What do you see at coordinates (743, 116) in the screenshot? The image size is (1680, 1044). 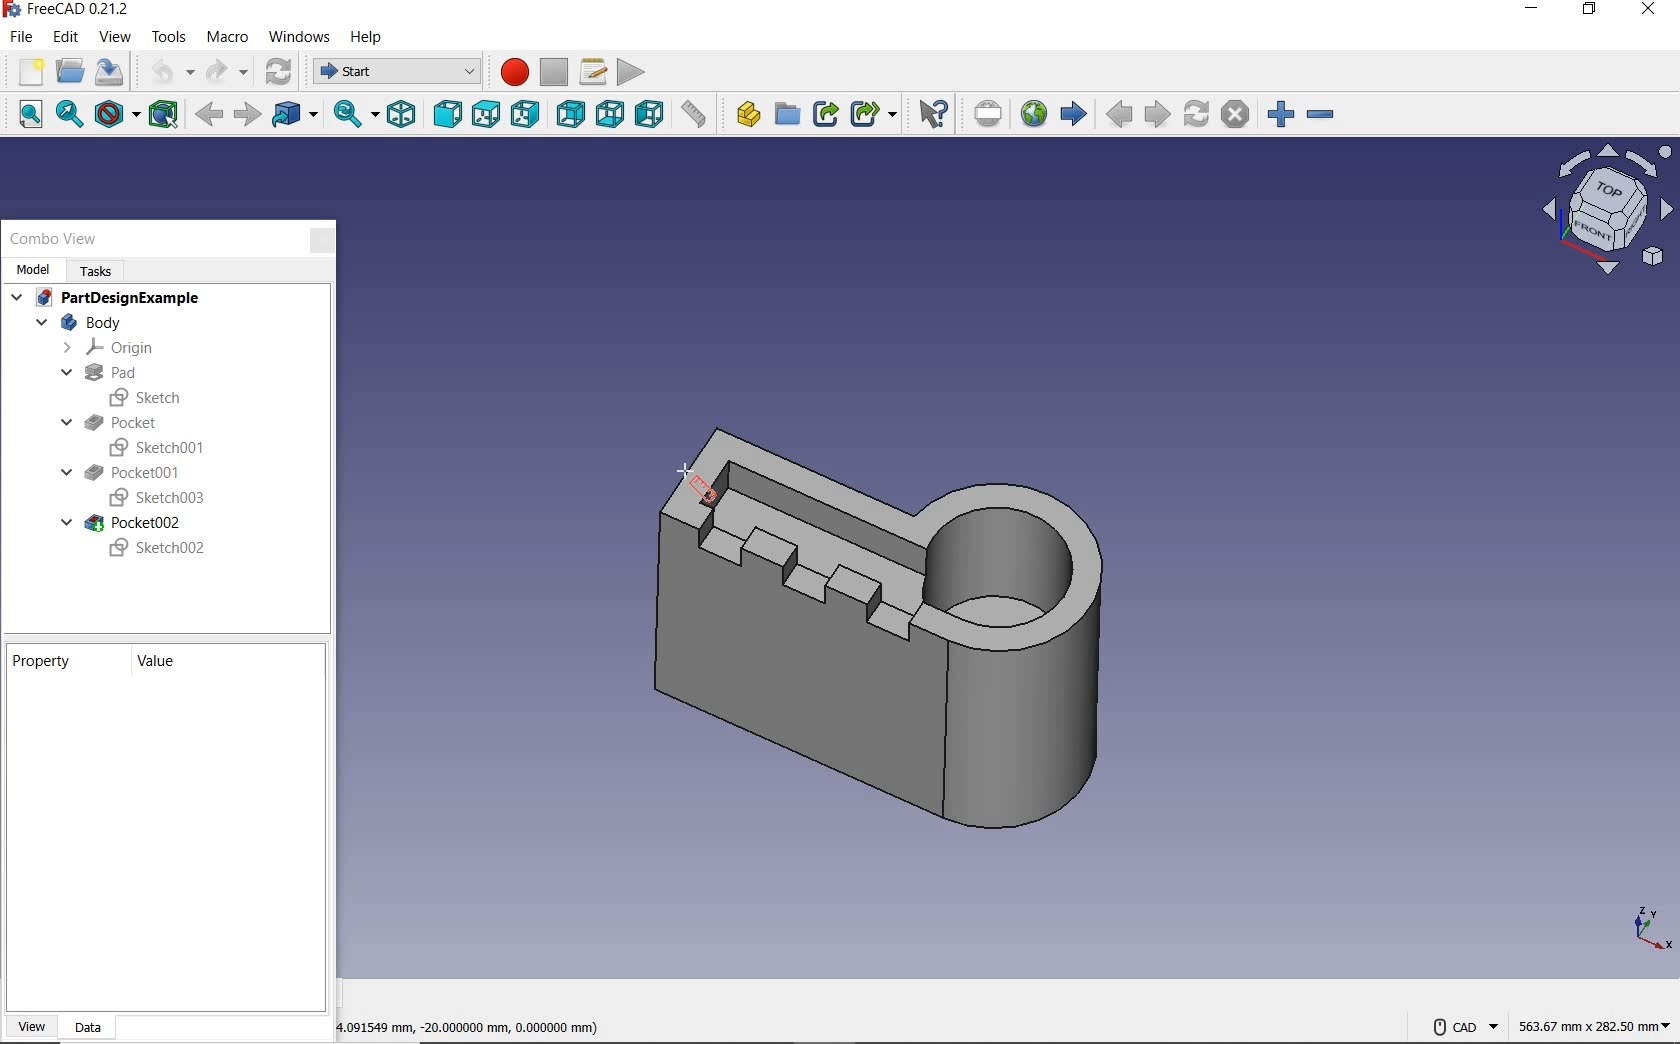 I see `create part` at bounding box center [743, 116].